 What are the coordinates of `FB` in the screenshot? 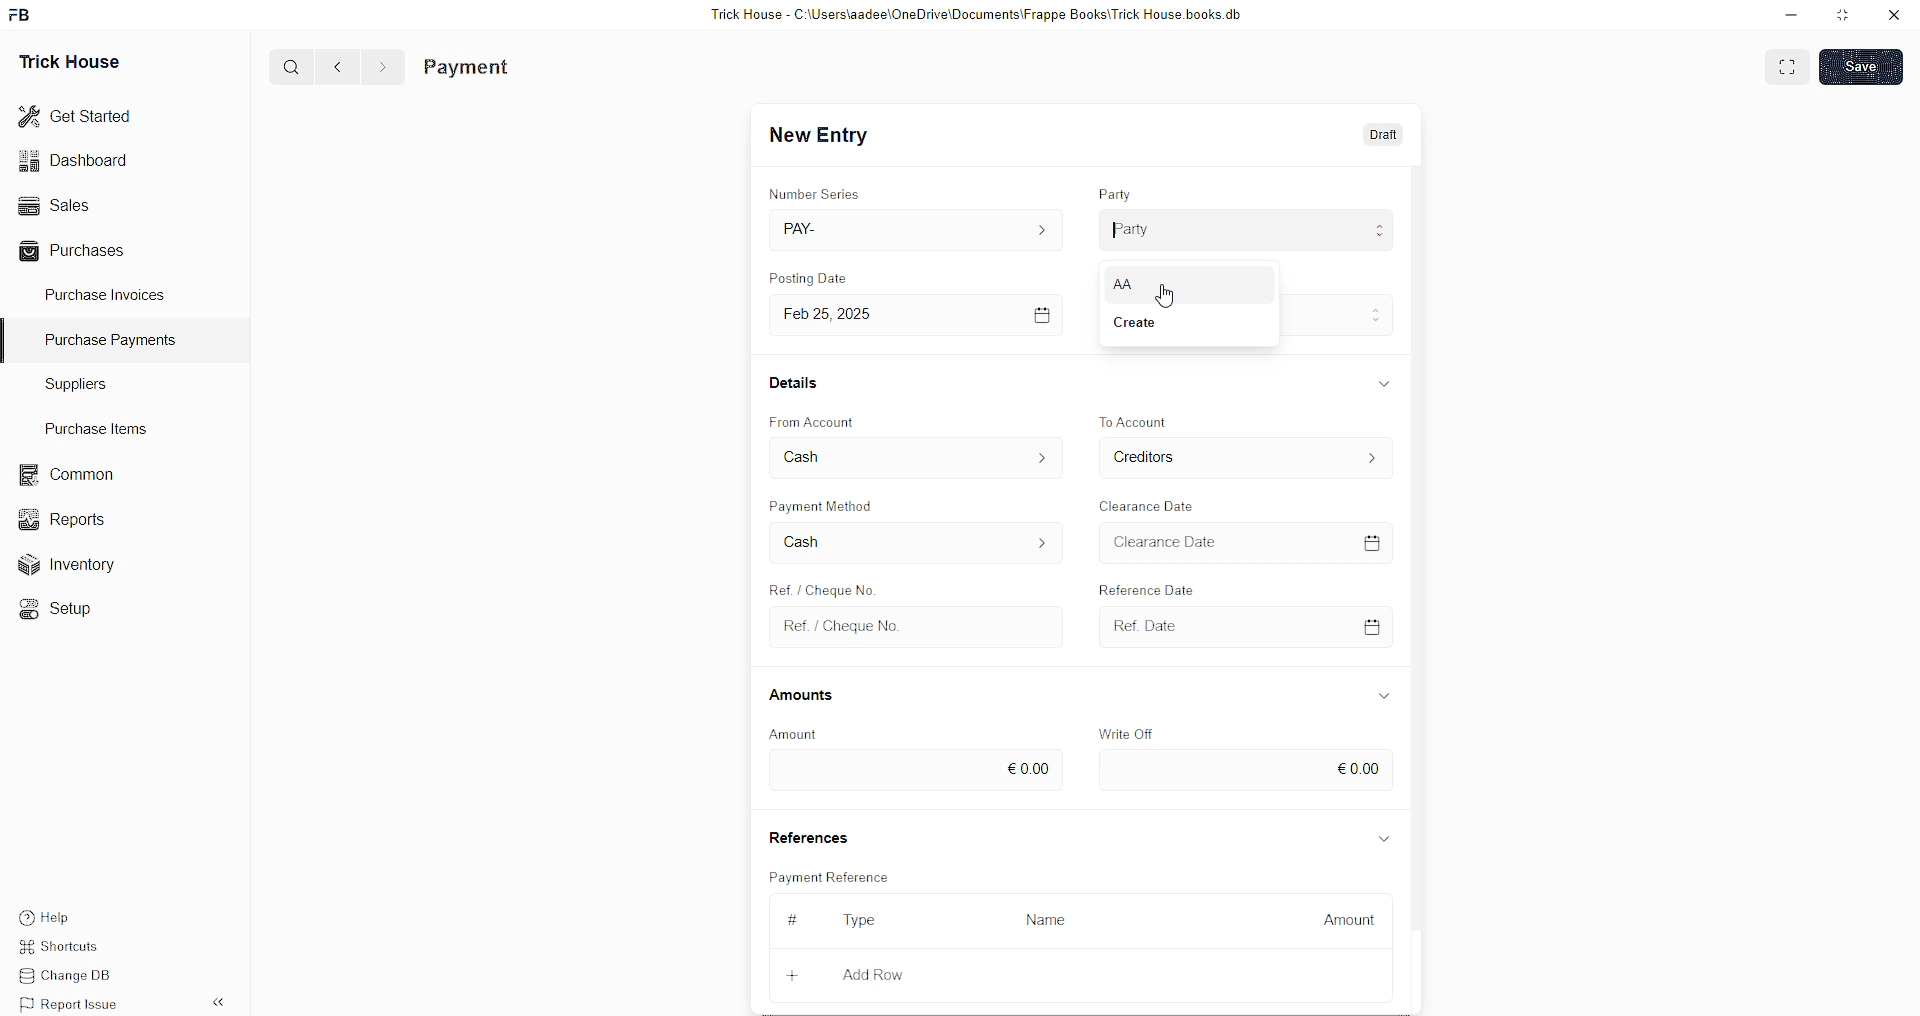 It's located at (23, 13).